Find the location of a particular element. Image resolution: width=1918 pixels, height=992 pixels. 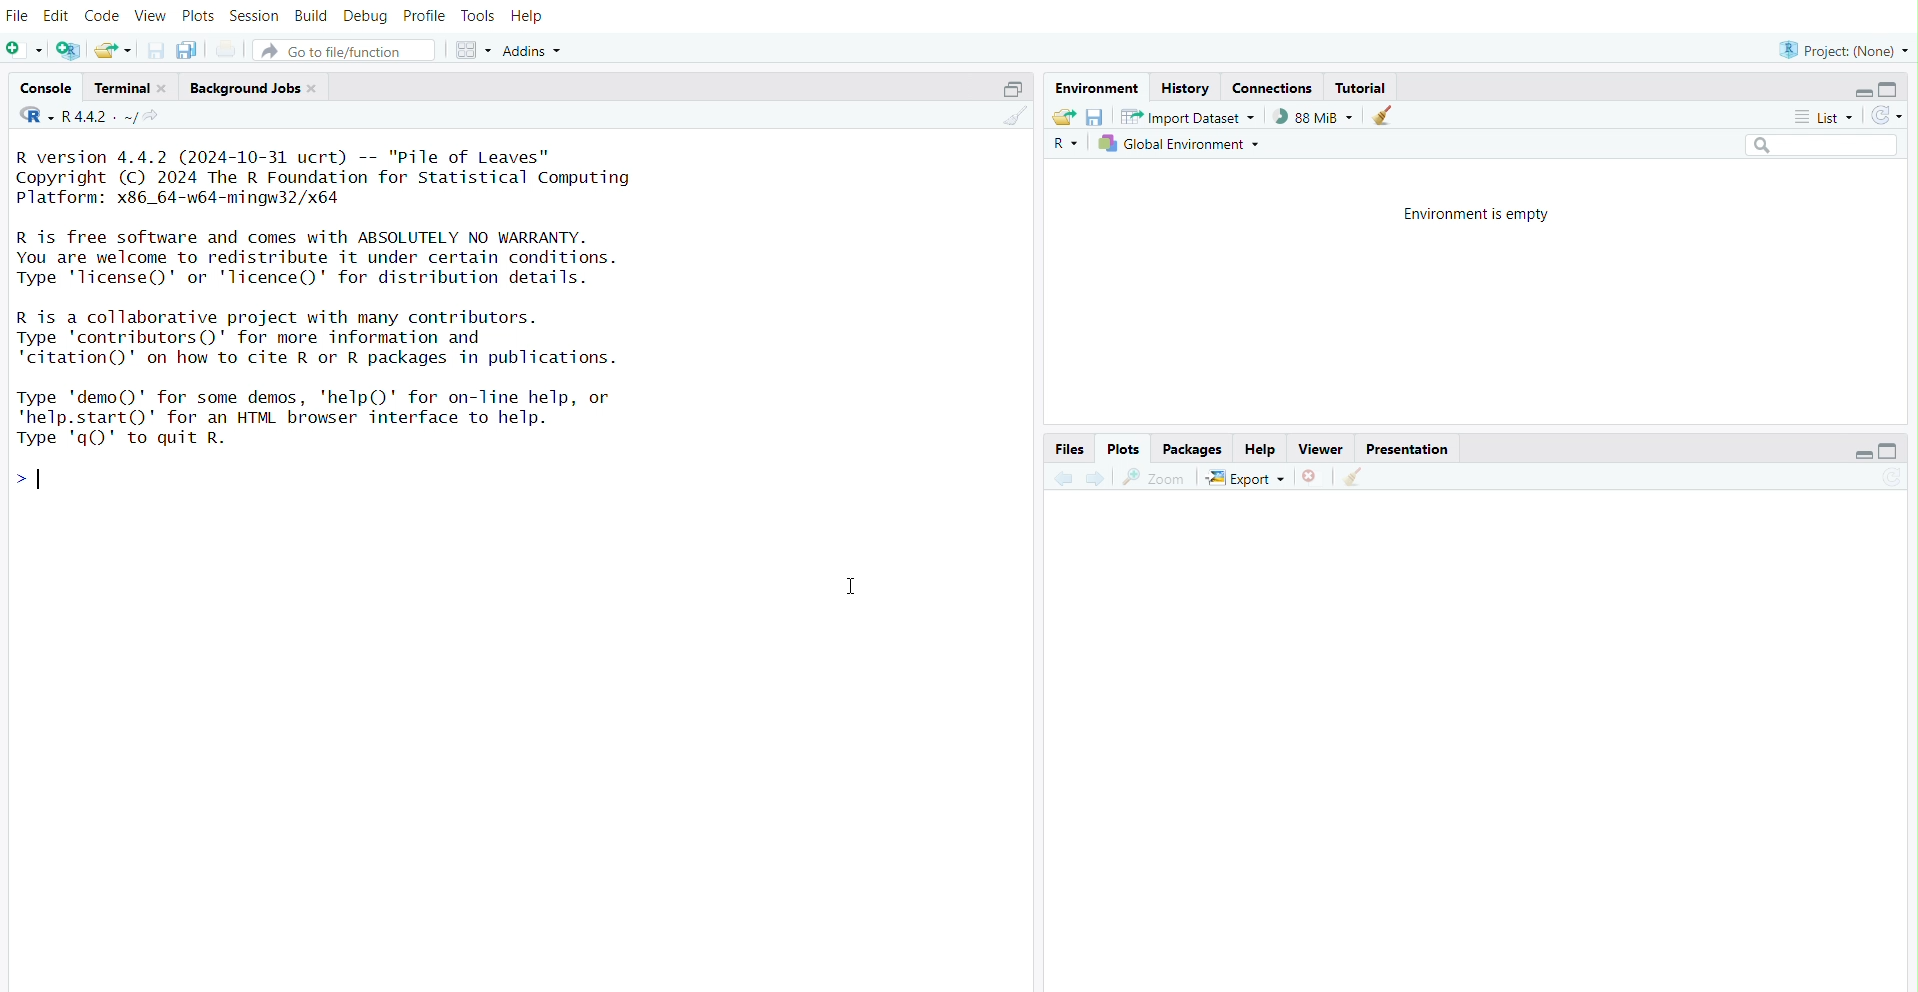

edit is located at coordinates (57, 13).